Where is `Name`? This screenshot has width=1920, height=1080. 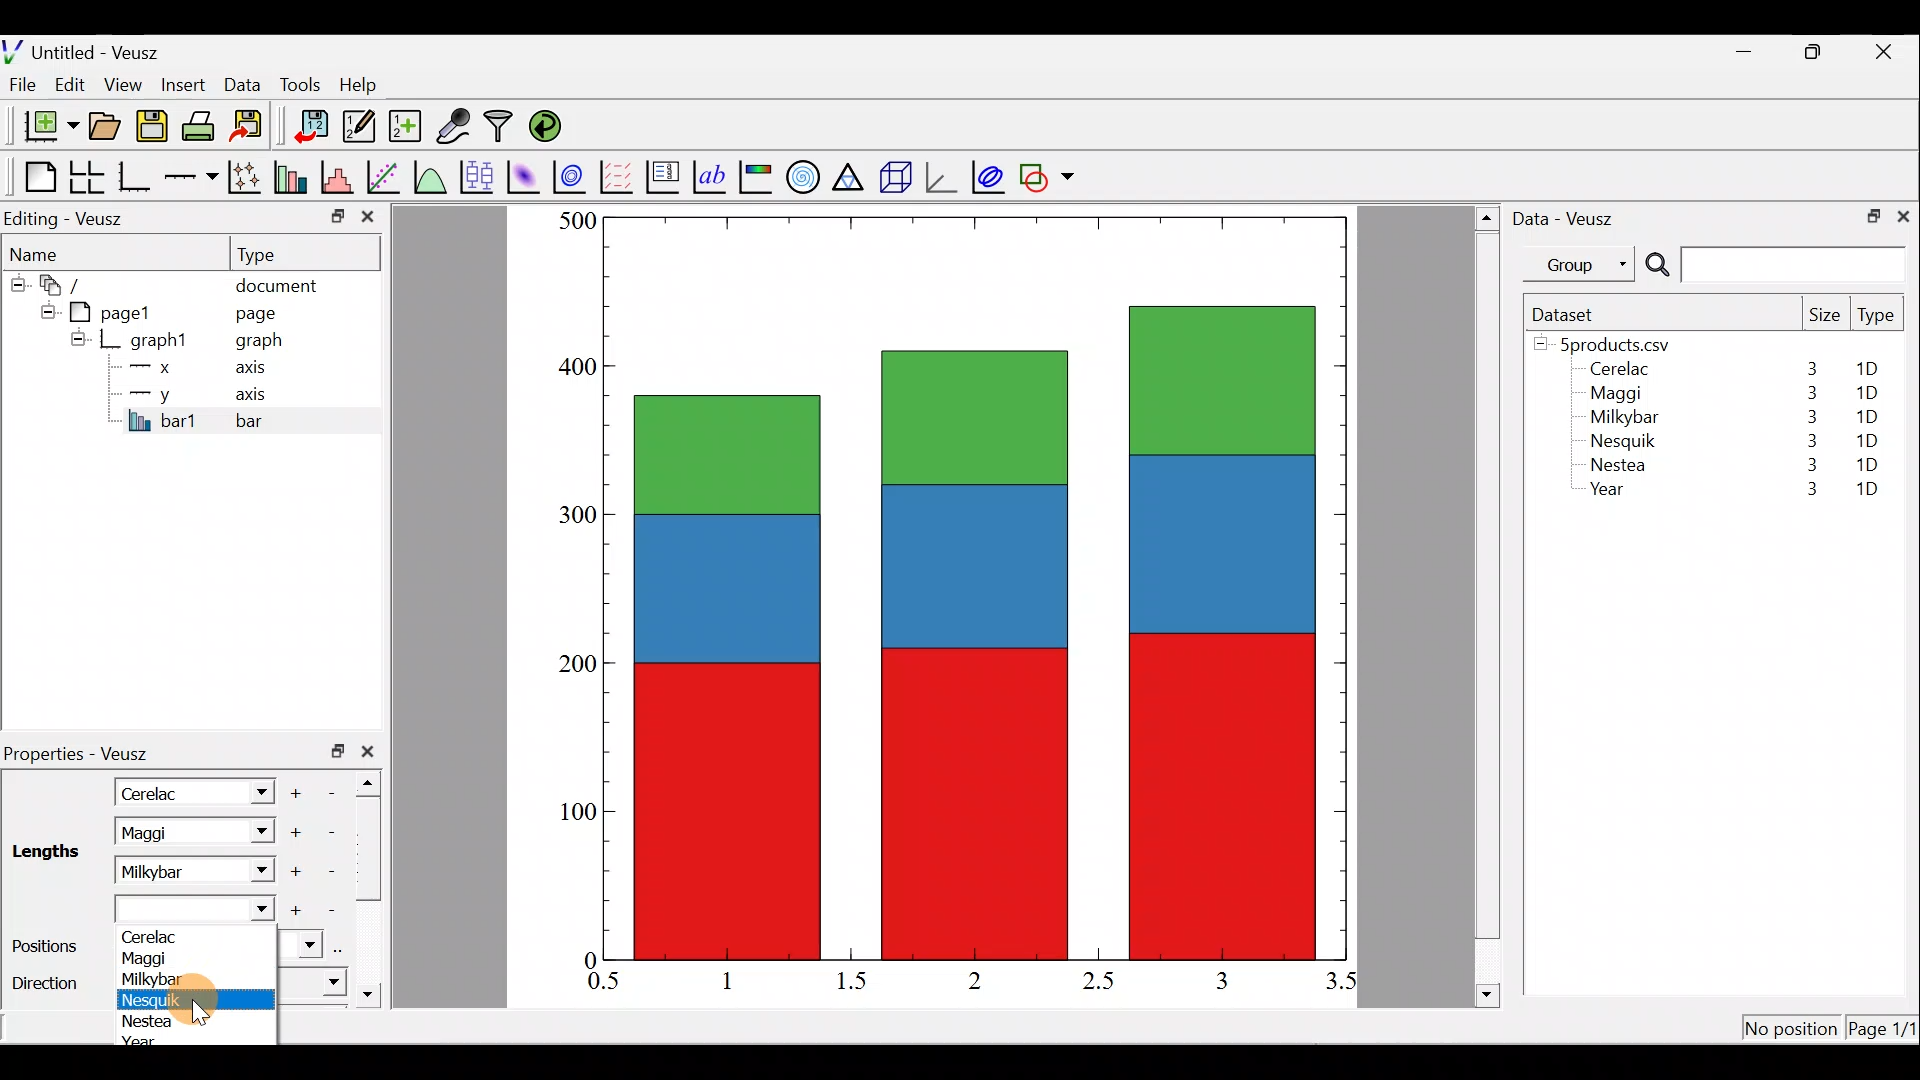
Name is located at coordinates (46, 251).